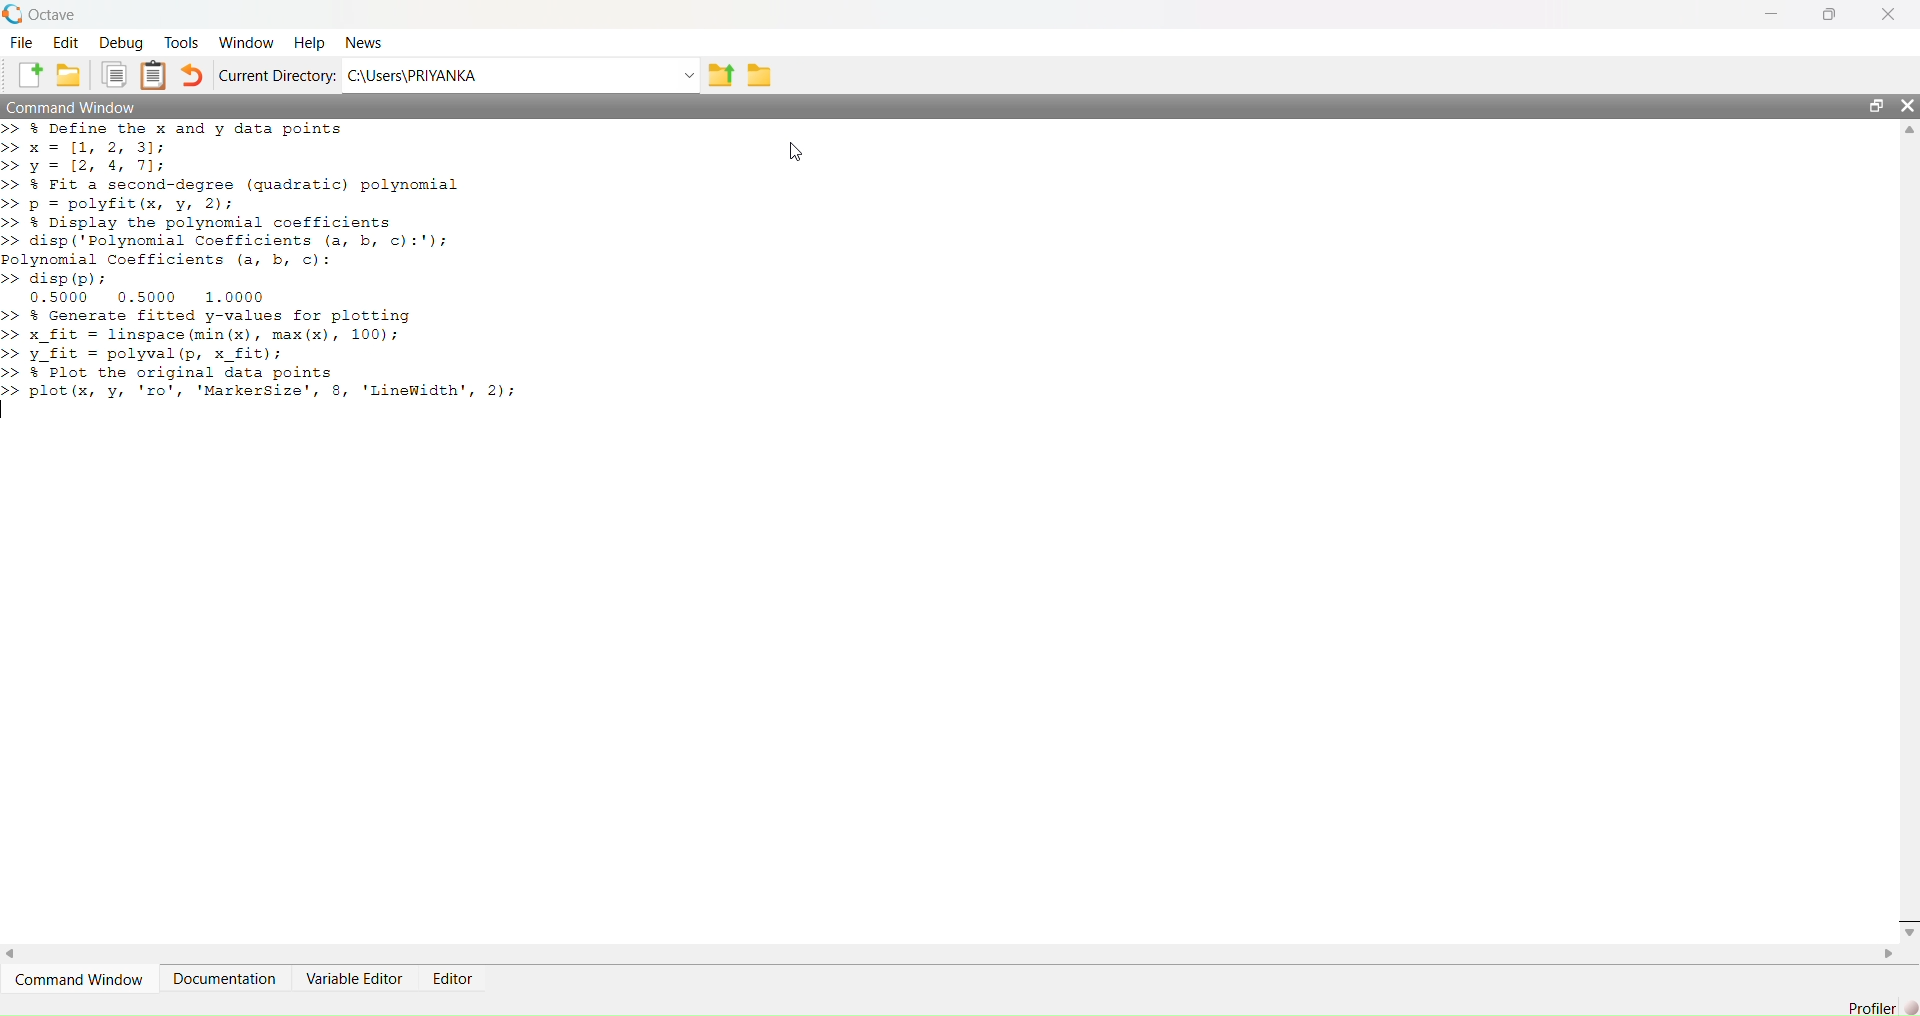 The image size is (1920, 1016). I want to click on News, so click(370, 42).